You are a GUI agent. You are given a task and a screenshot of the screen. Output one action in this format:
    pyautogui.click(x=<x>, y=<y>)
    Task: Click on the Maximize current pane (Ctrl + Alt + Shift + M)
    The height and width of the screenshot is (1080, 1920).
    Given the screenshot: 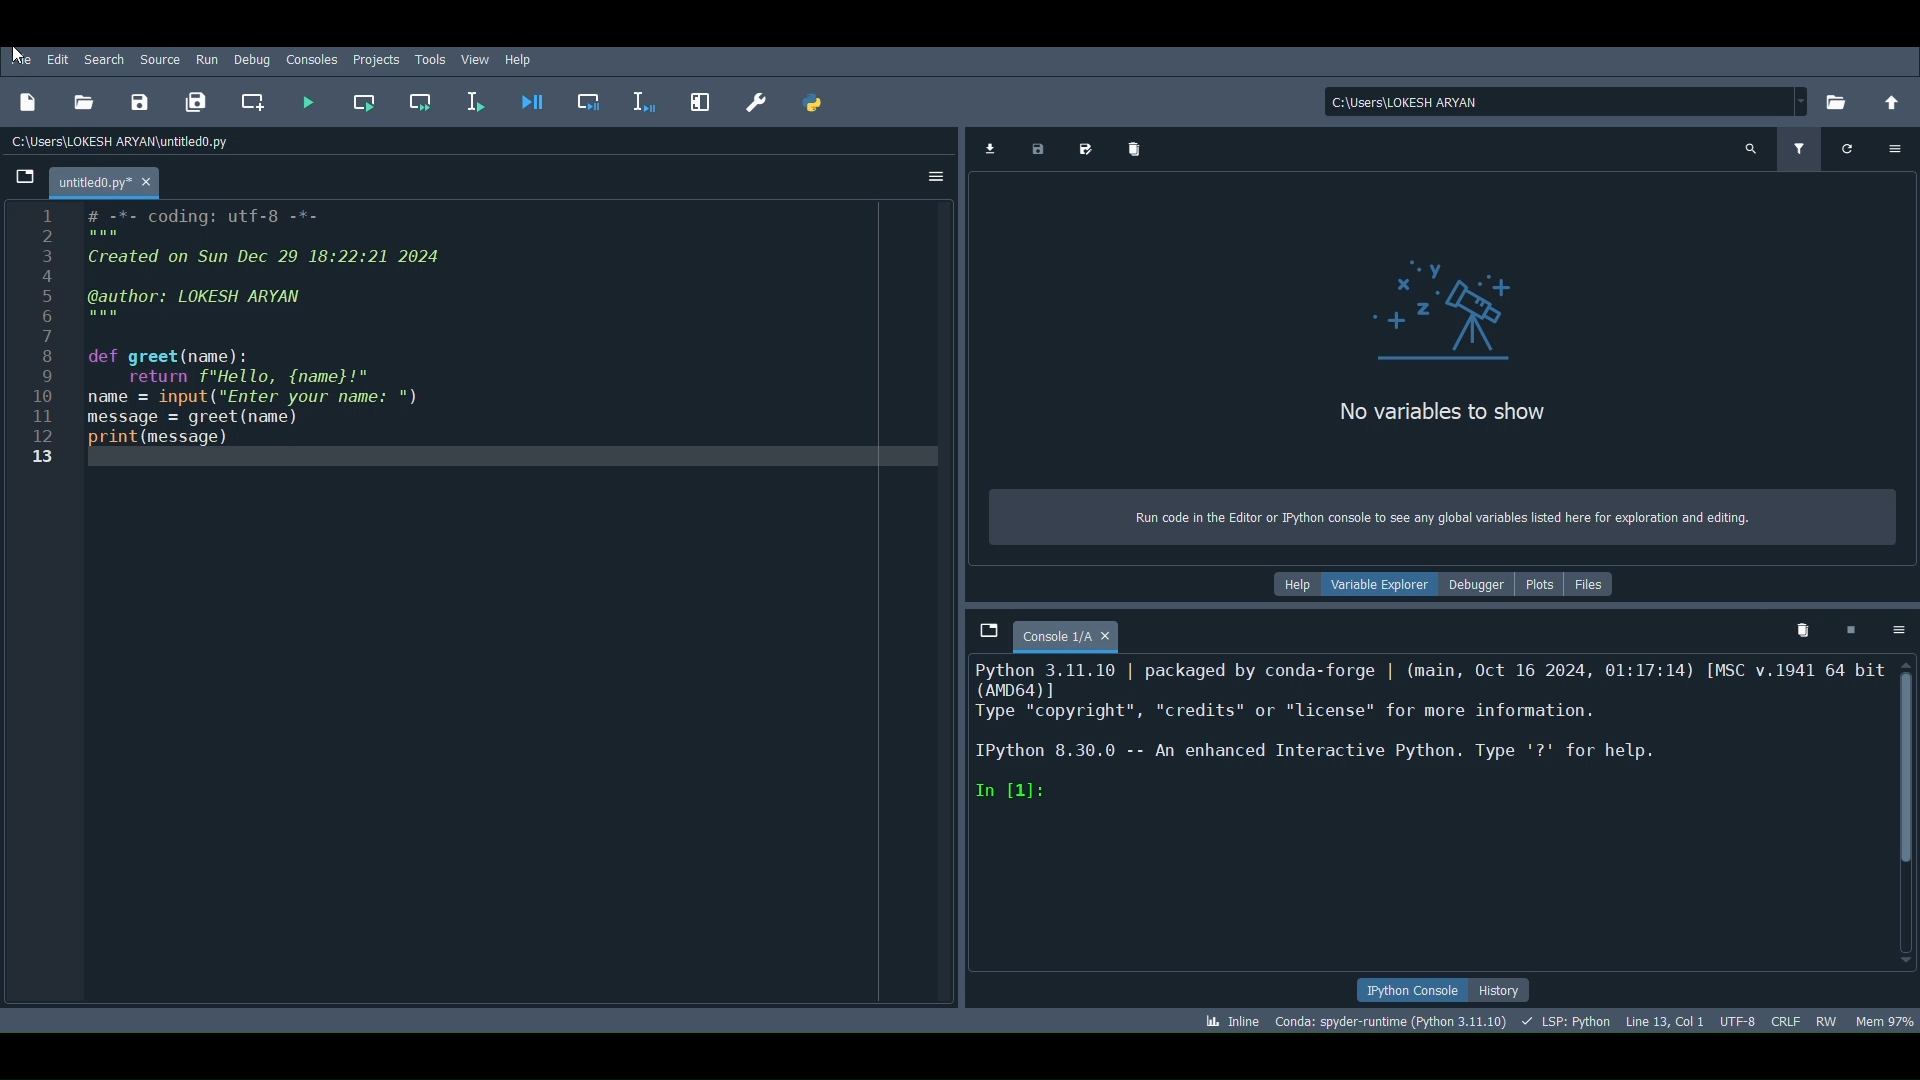 What is the action you would take?
    pyautogui.click(x=696, y=99)
    